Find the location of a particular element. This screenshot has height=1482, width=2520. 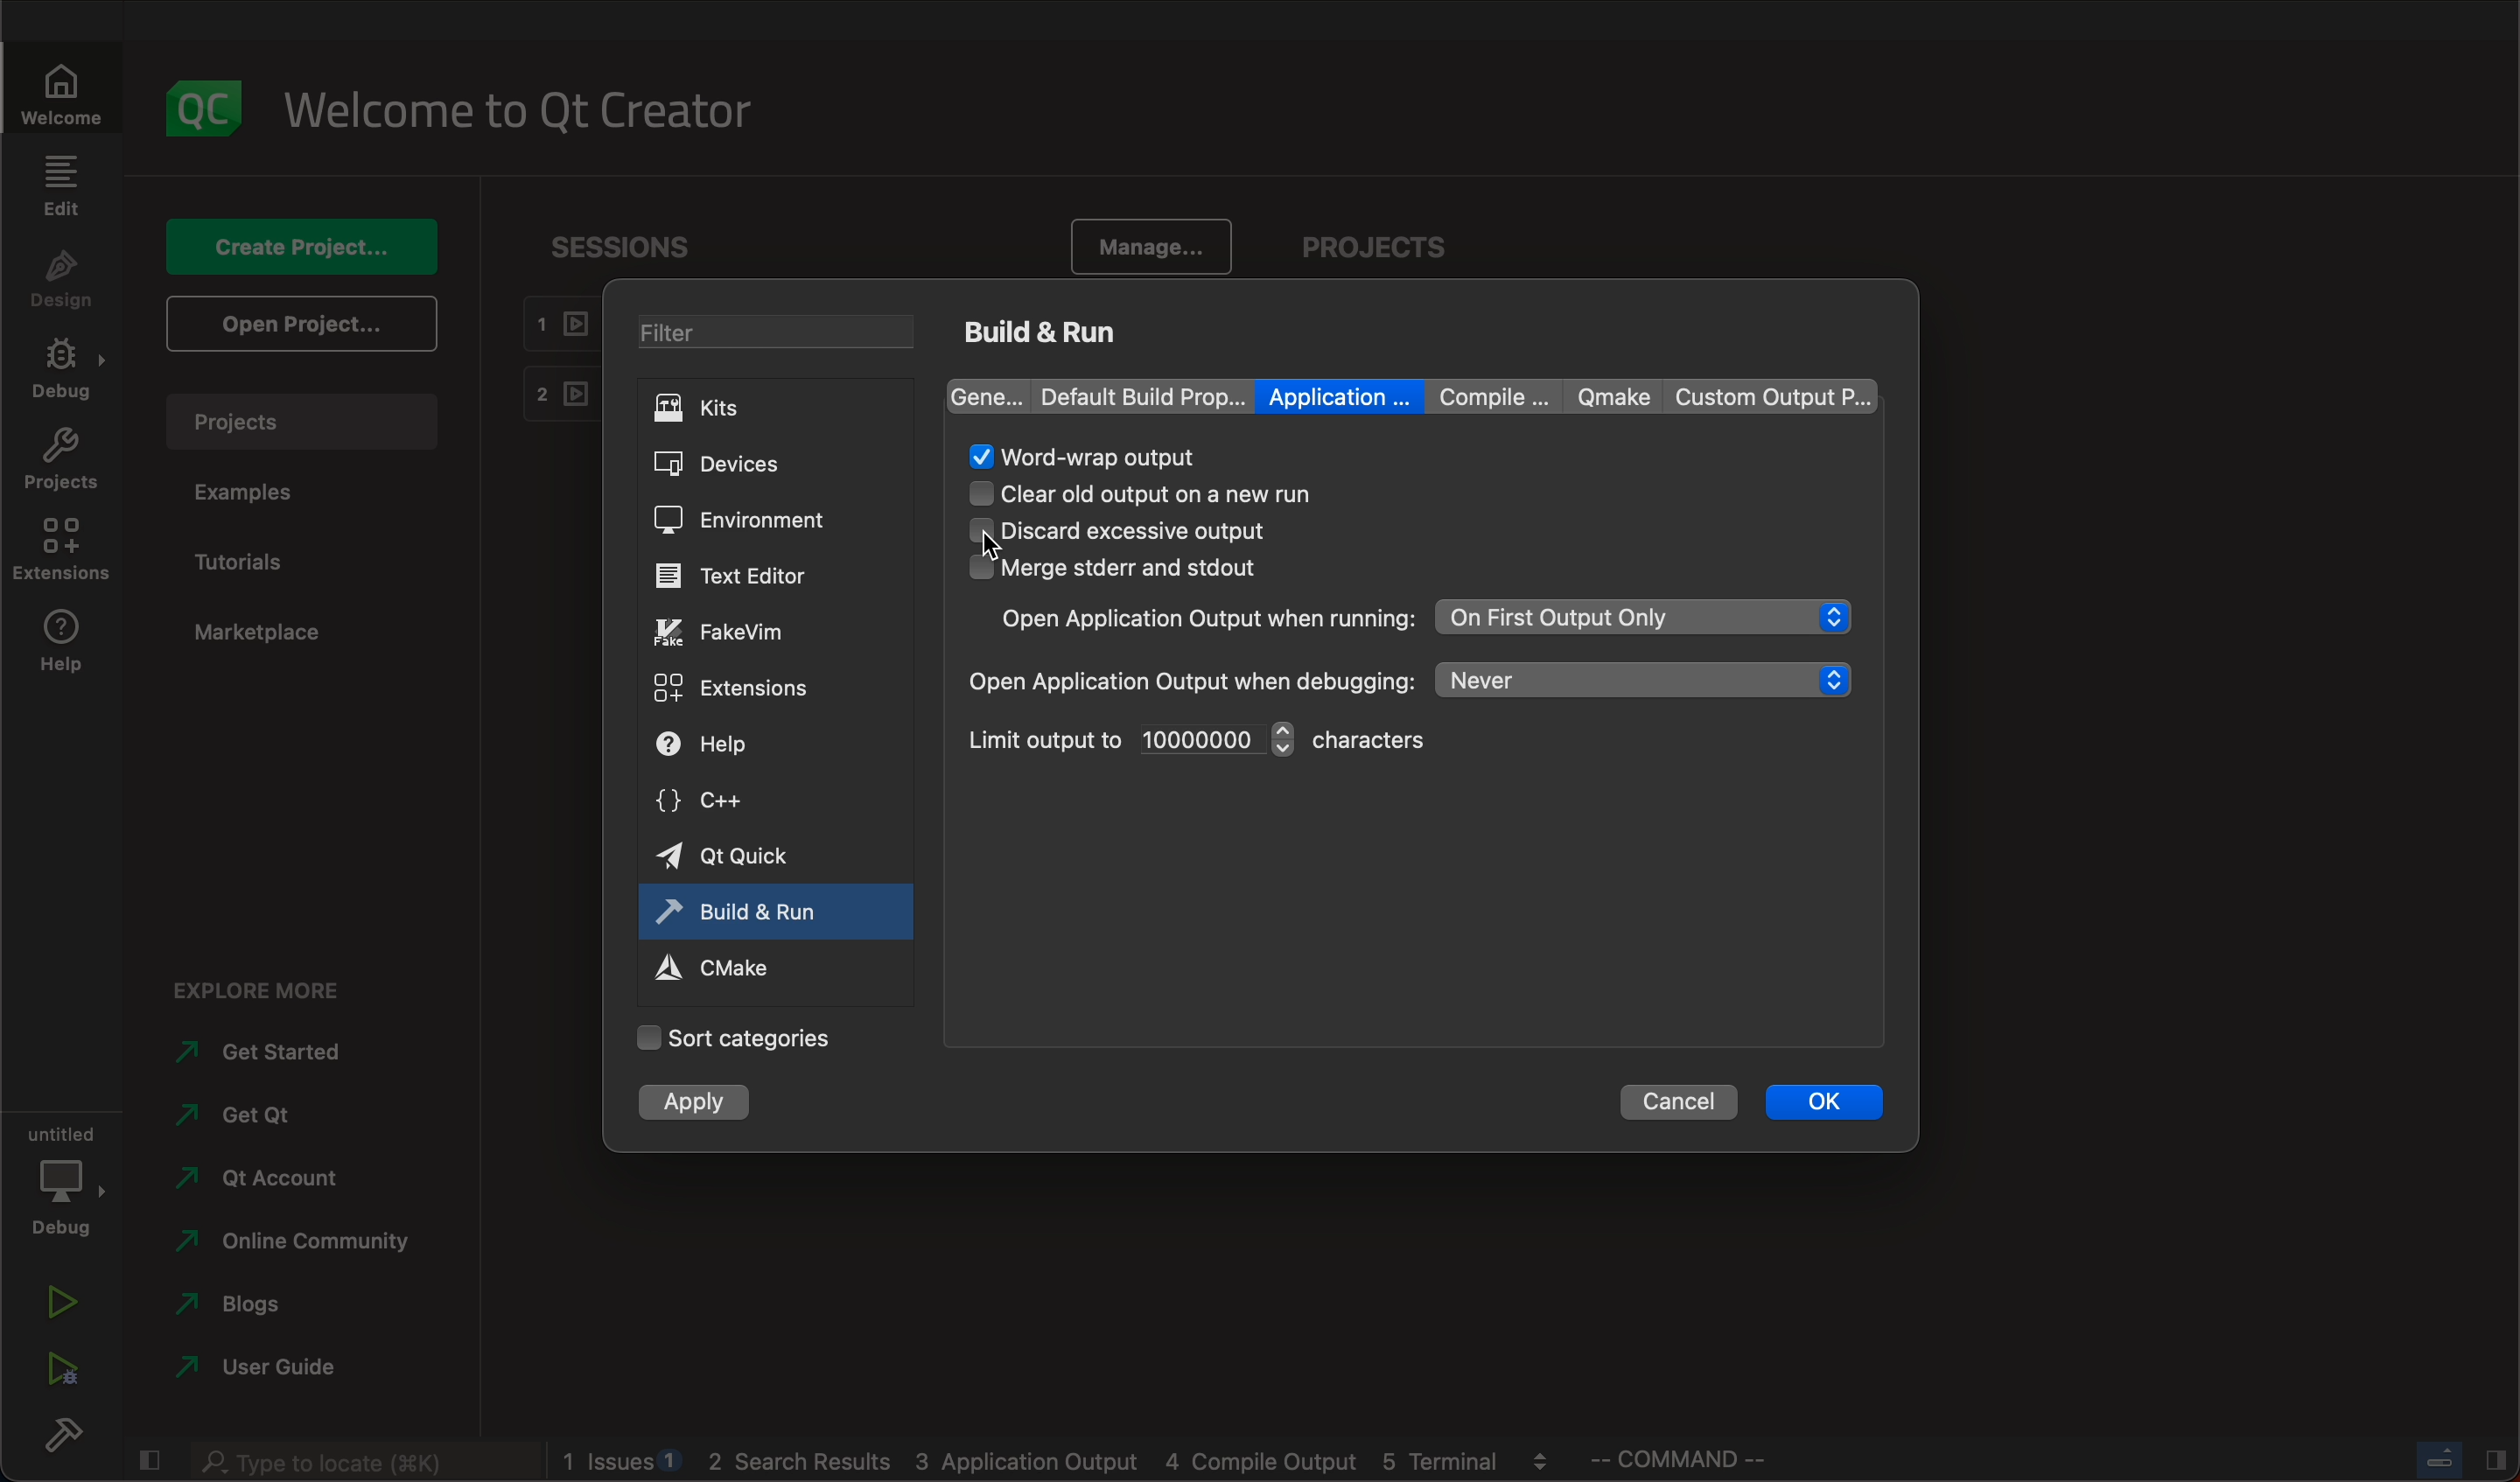

edit  is located at coordinates (64, 183).